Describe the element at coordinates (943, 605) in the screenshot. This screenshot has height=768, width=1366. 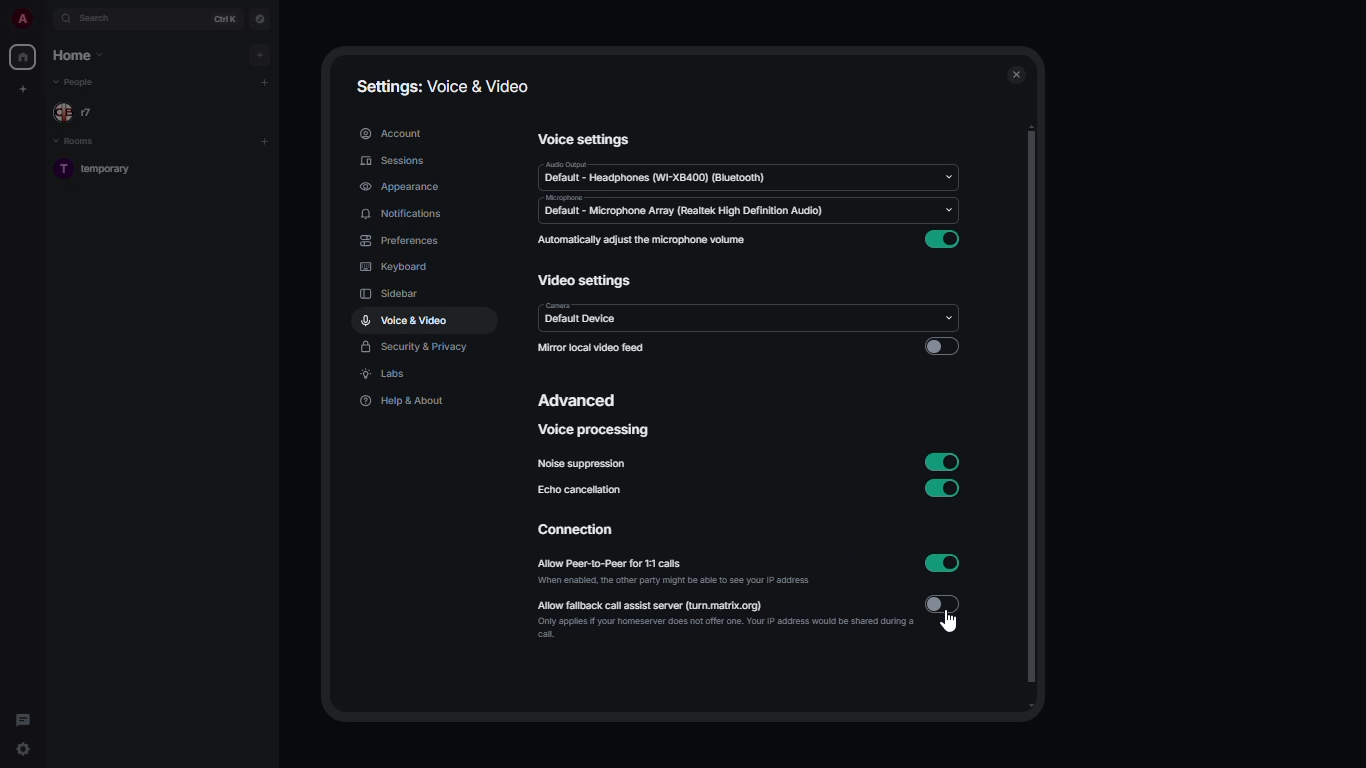
I see `disabled` at that location.